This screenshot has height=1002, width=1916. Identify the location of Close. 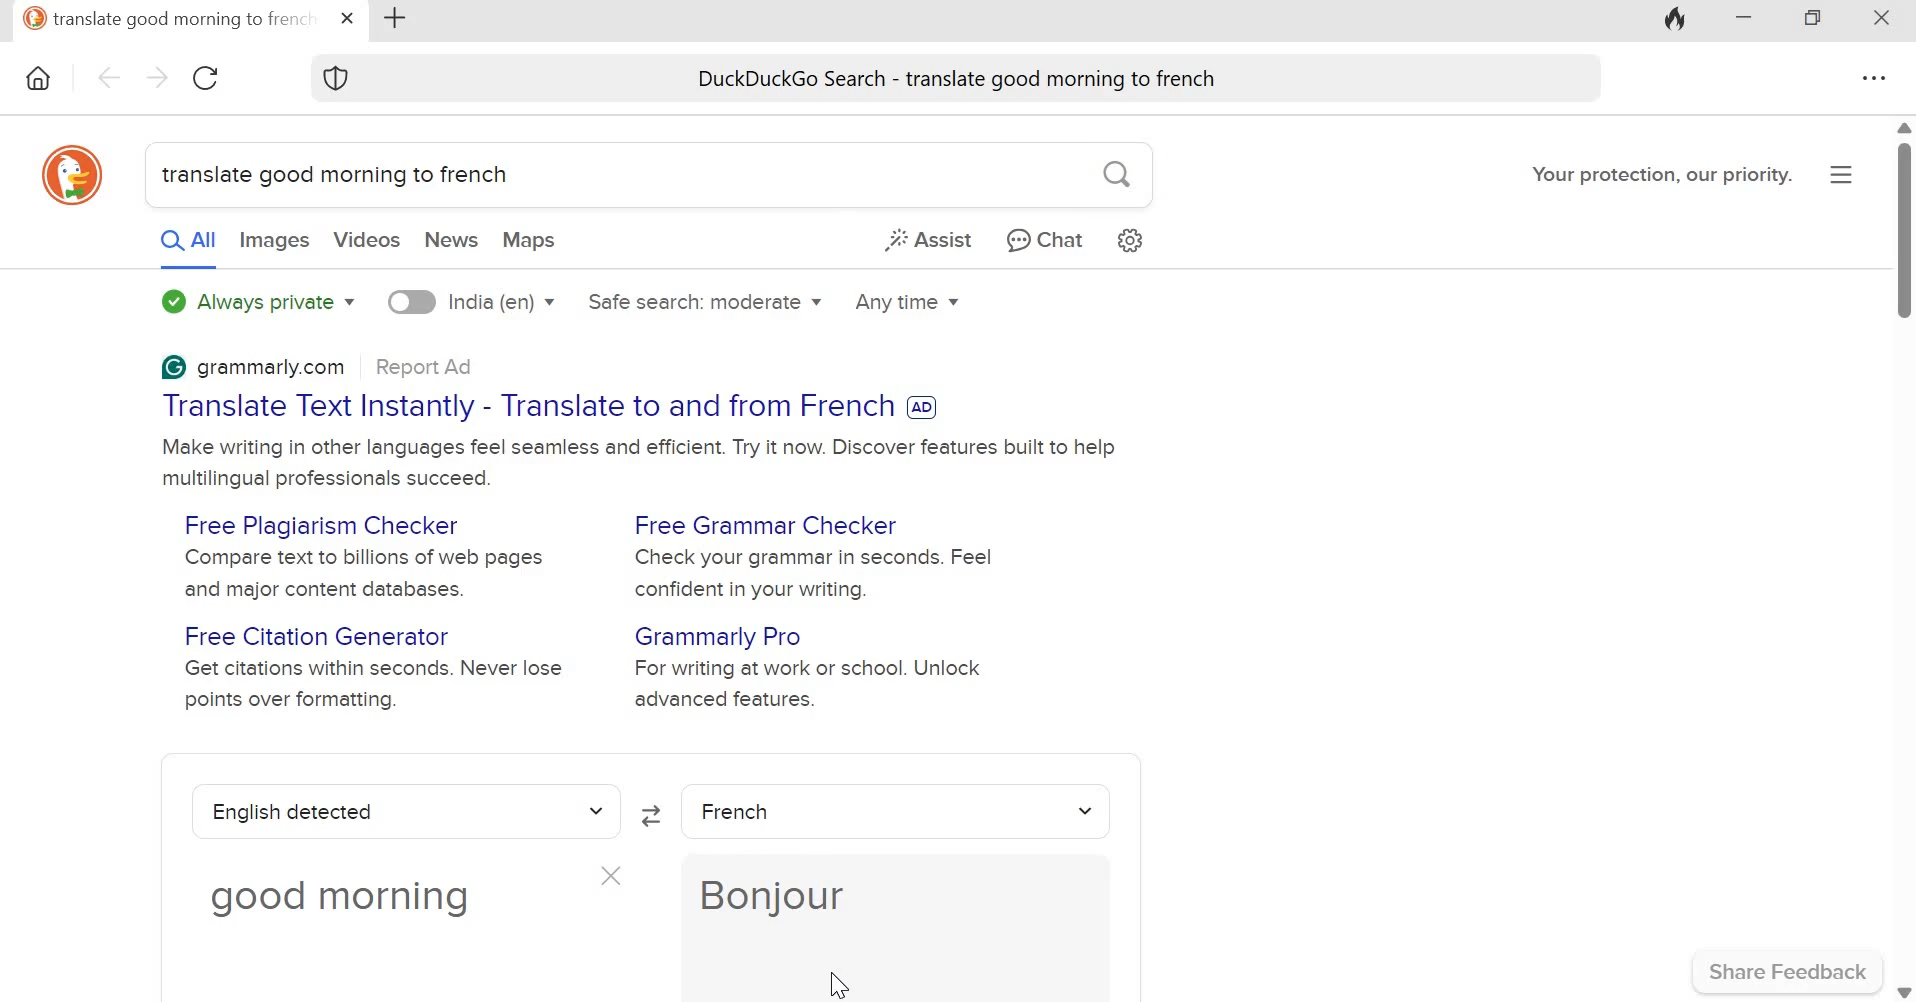
(1887, 23).